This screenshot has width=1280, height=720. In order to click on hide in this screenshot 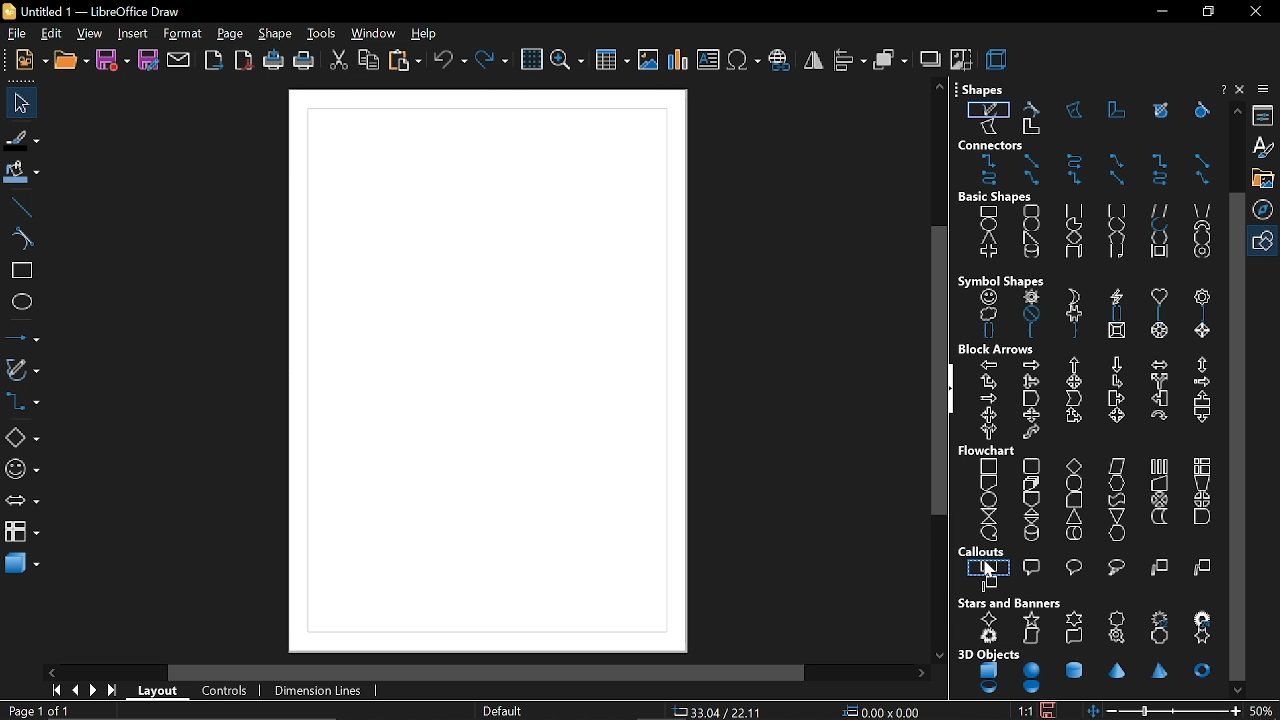, I will do `click(951, 390)`.